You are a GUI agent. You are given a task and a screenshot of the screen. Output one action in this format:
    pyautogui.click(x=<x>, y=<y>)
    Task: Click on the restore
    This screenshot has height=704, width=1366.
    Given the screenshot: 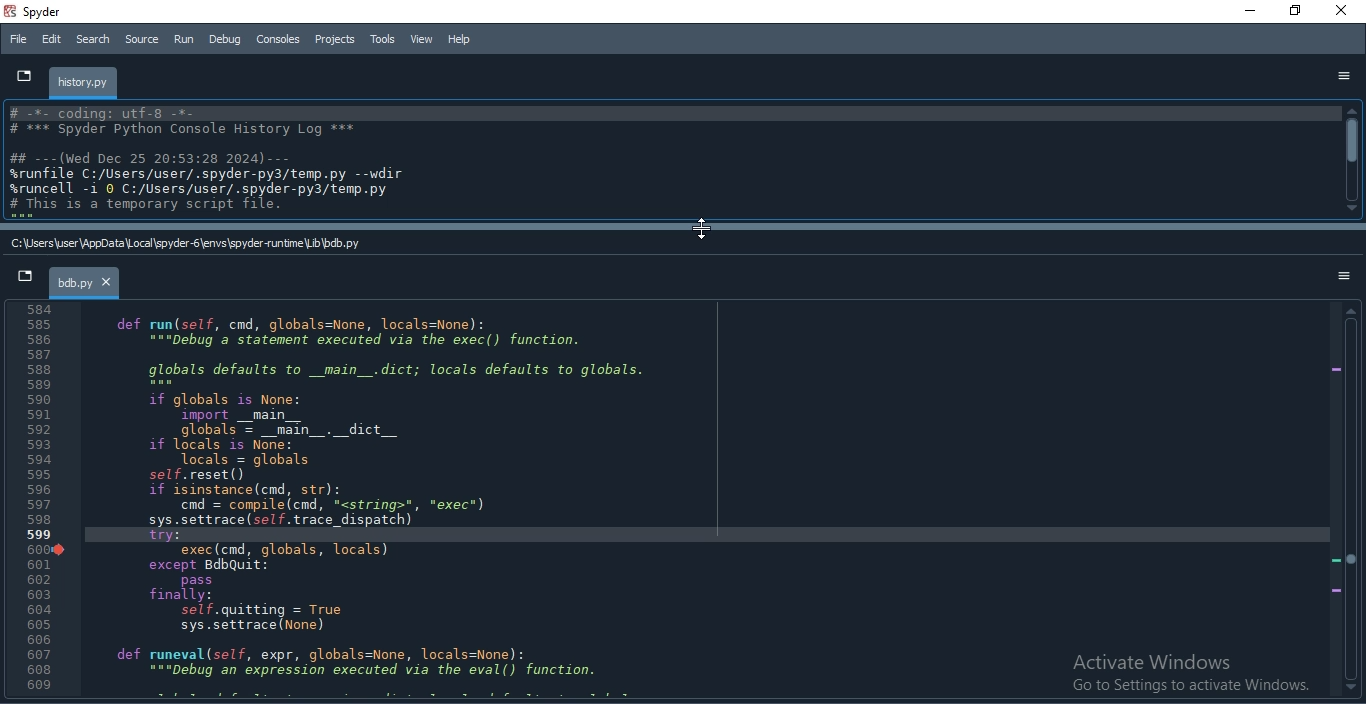 What is the action you would take?
    pyautogui.click(x=1296, y=12)
    